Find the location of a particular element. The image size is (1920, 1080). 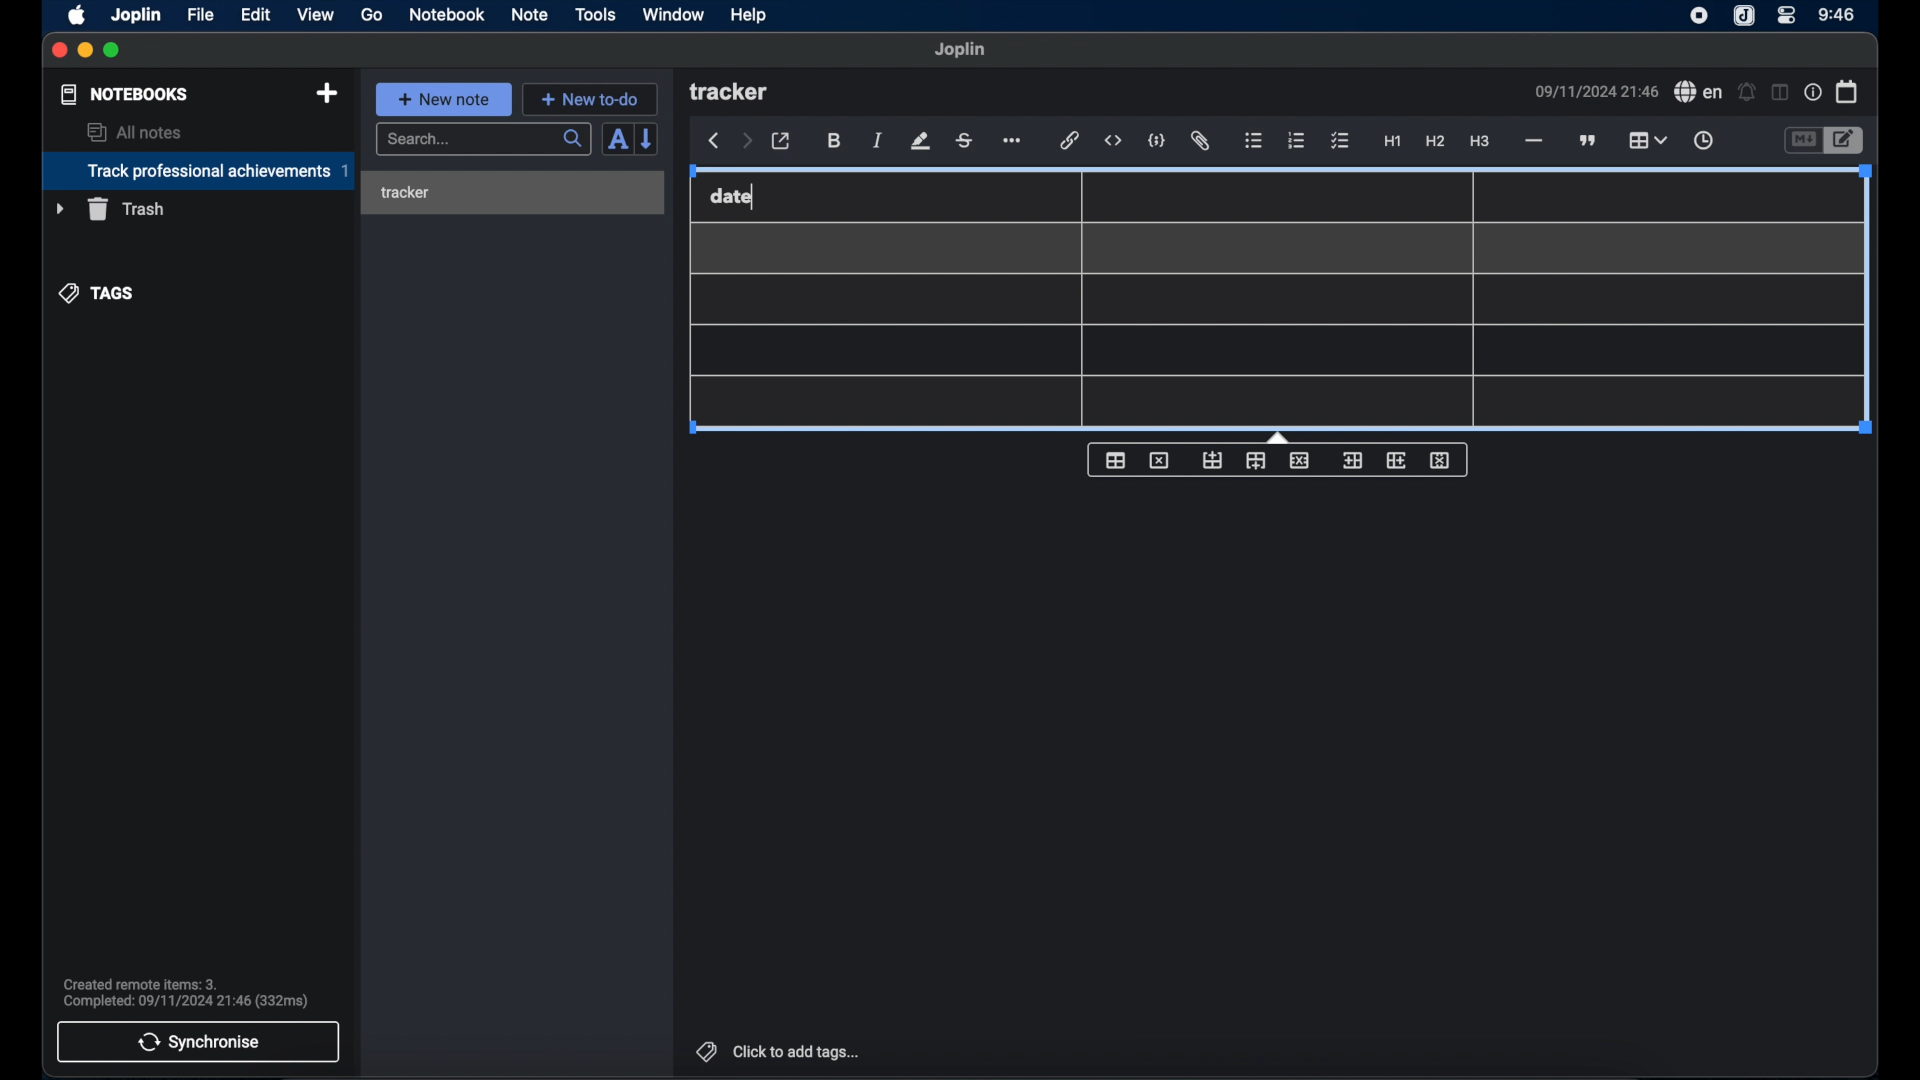

close is located at coordinates (59, 50).